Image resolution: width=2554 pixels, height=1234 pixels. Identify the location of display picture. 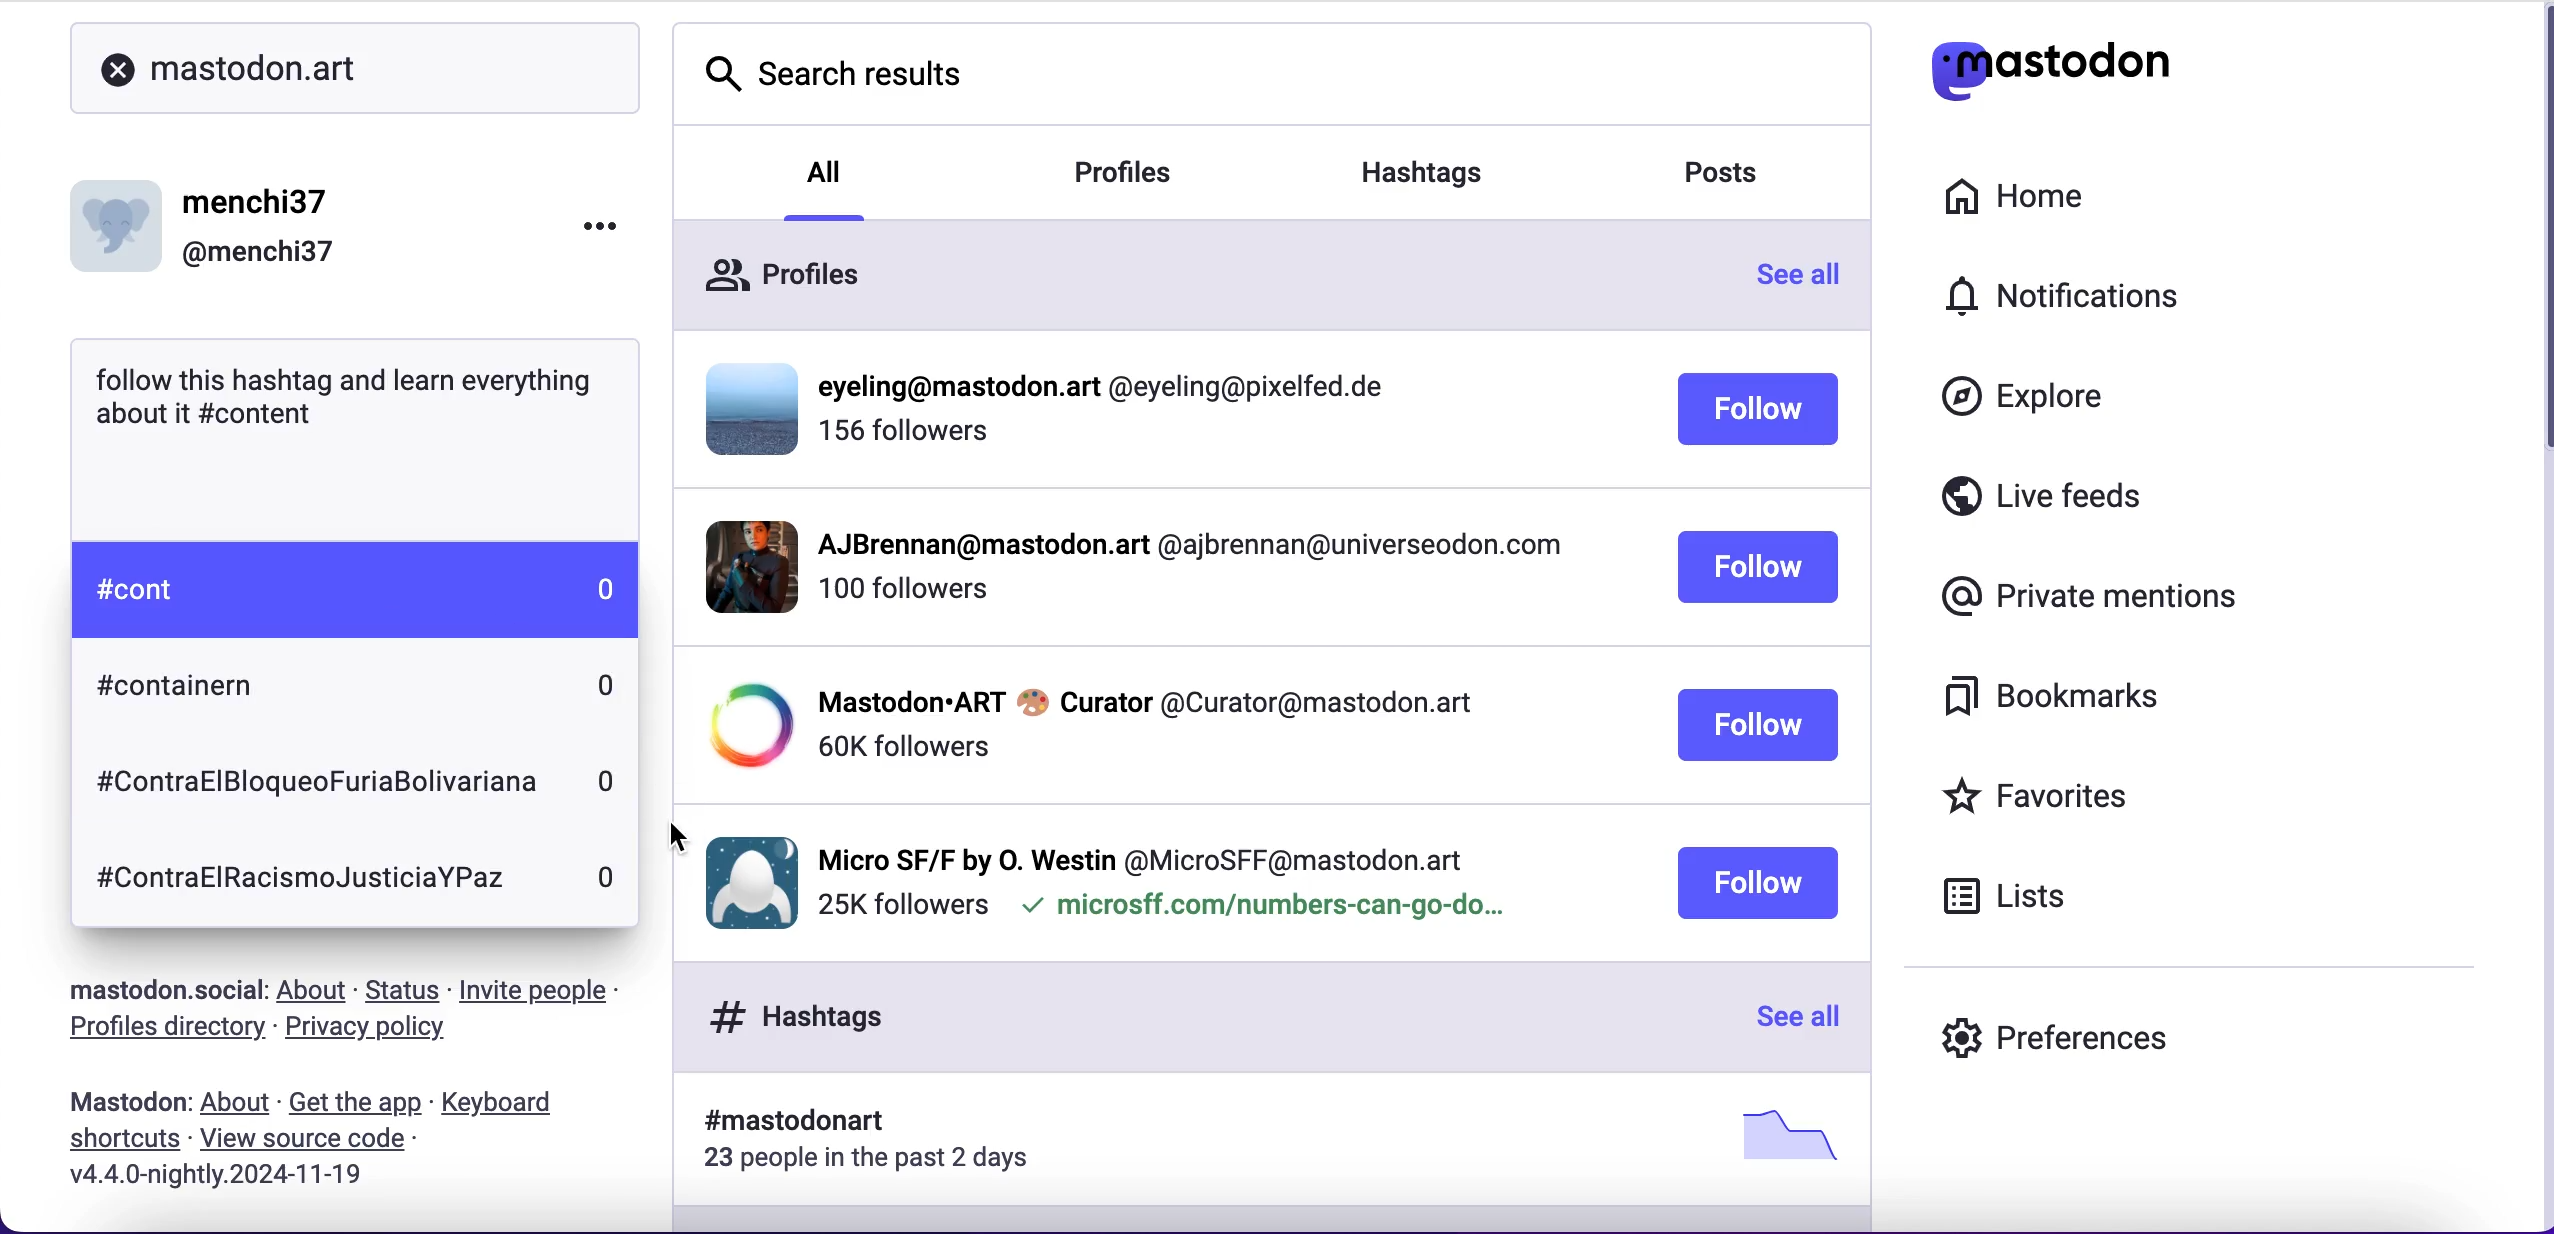
(120, 219).